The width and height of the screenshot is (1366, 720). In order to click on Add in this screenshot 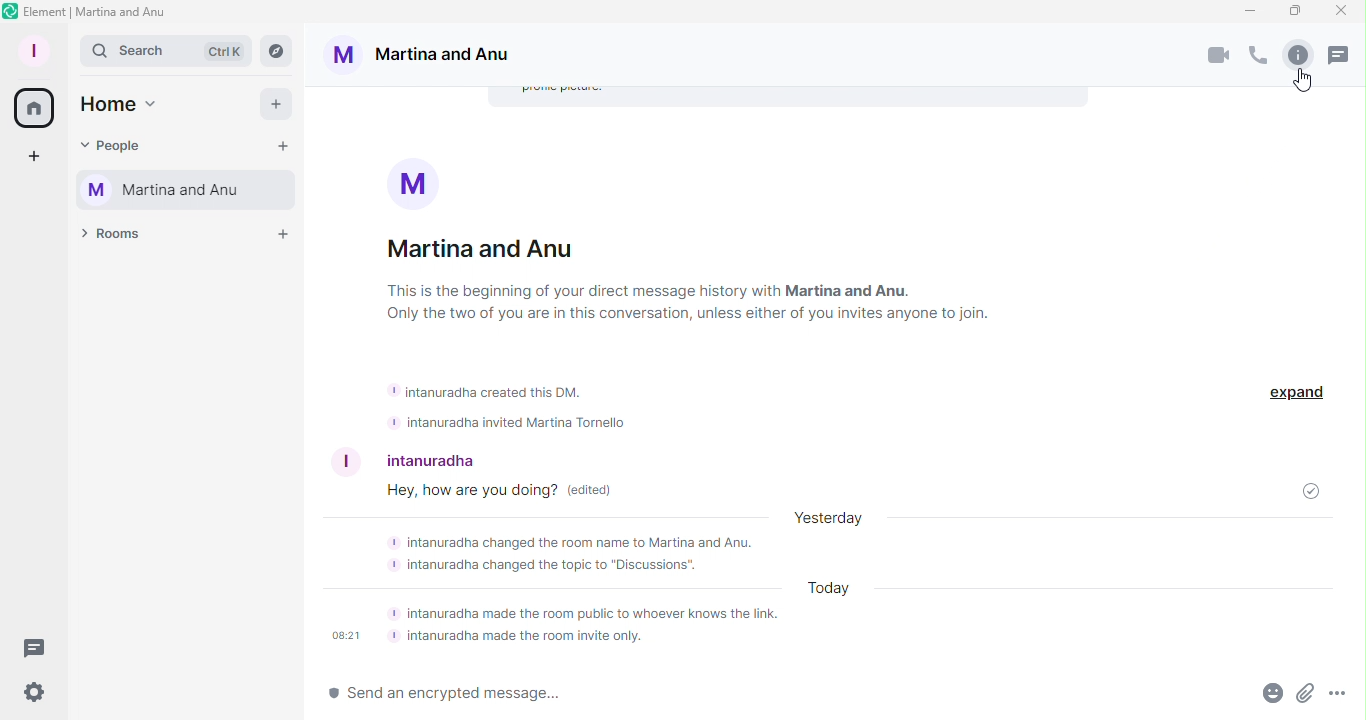, I will do `click(280, 106)`.